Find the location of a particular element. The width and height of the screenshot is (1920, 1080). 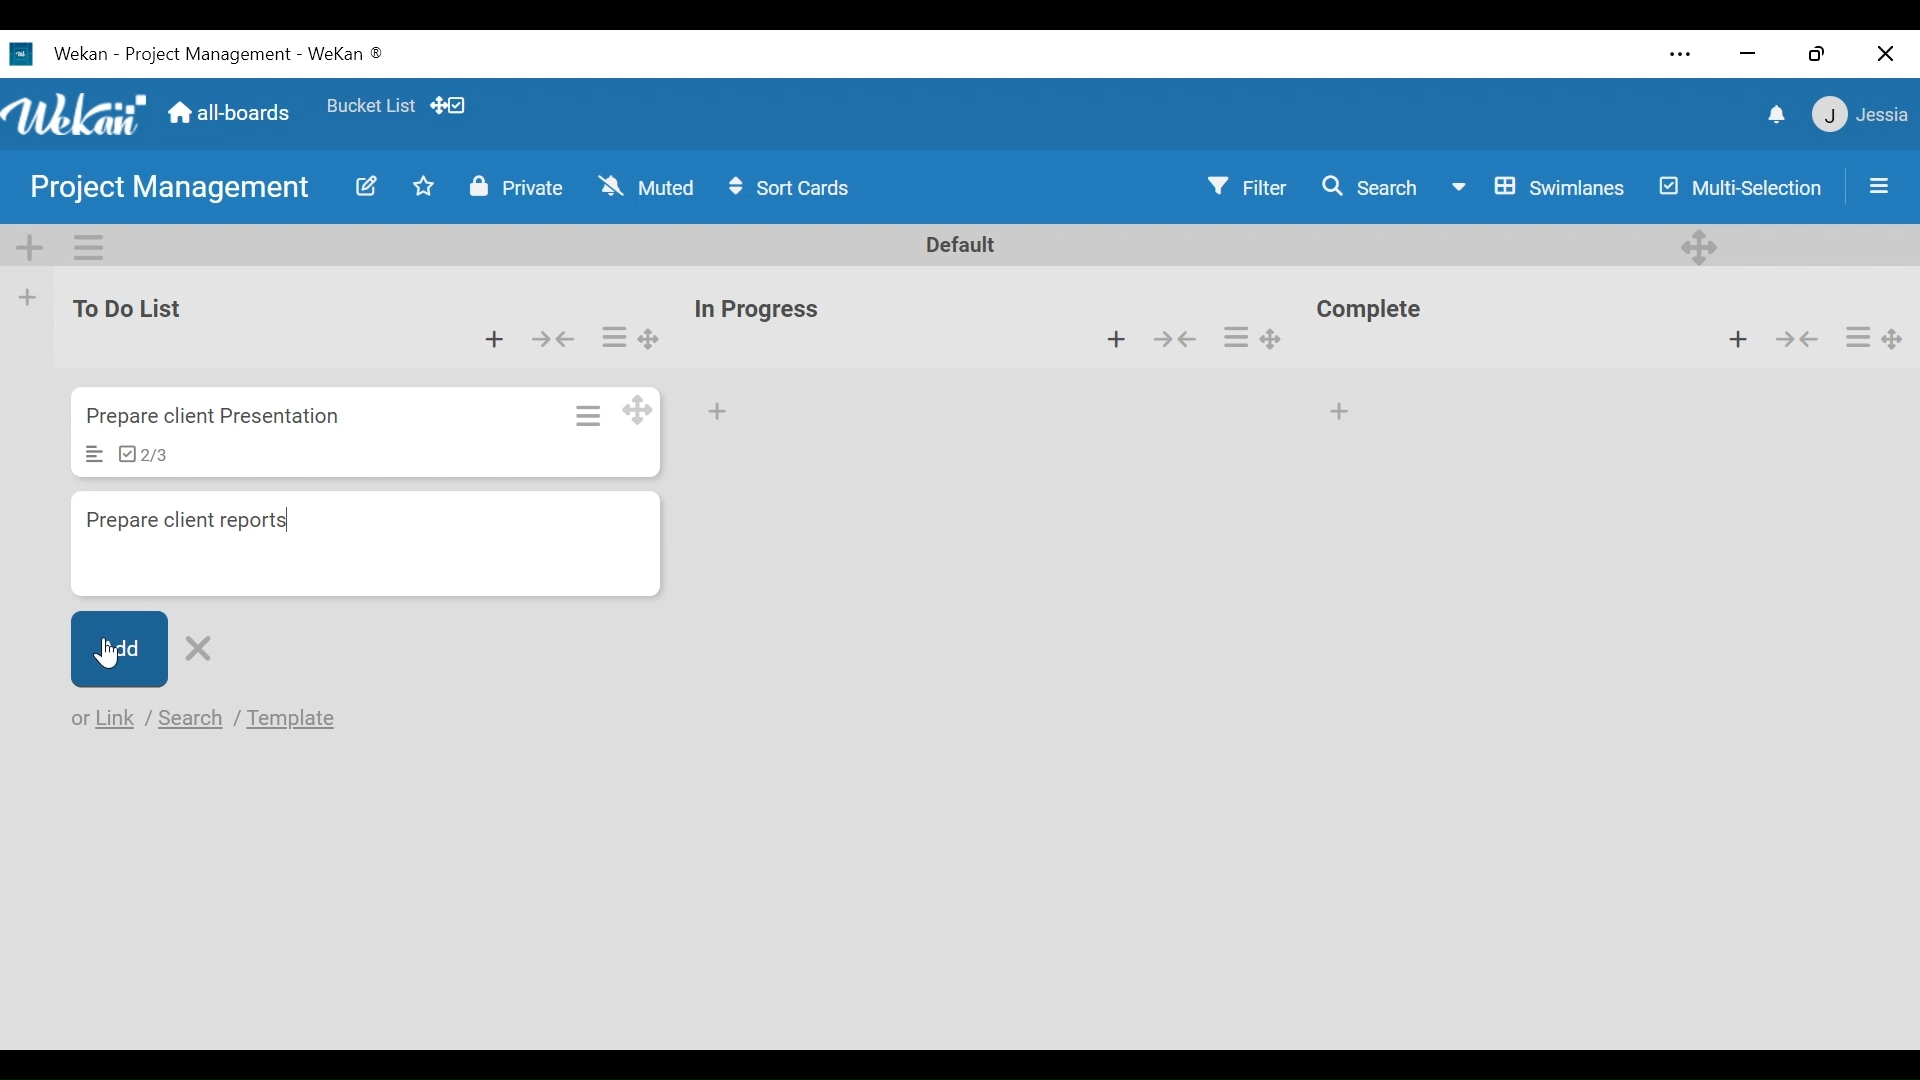

Add list is located at coordinates (29, 297).